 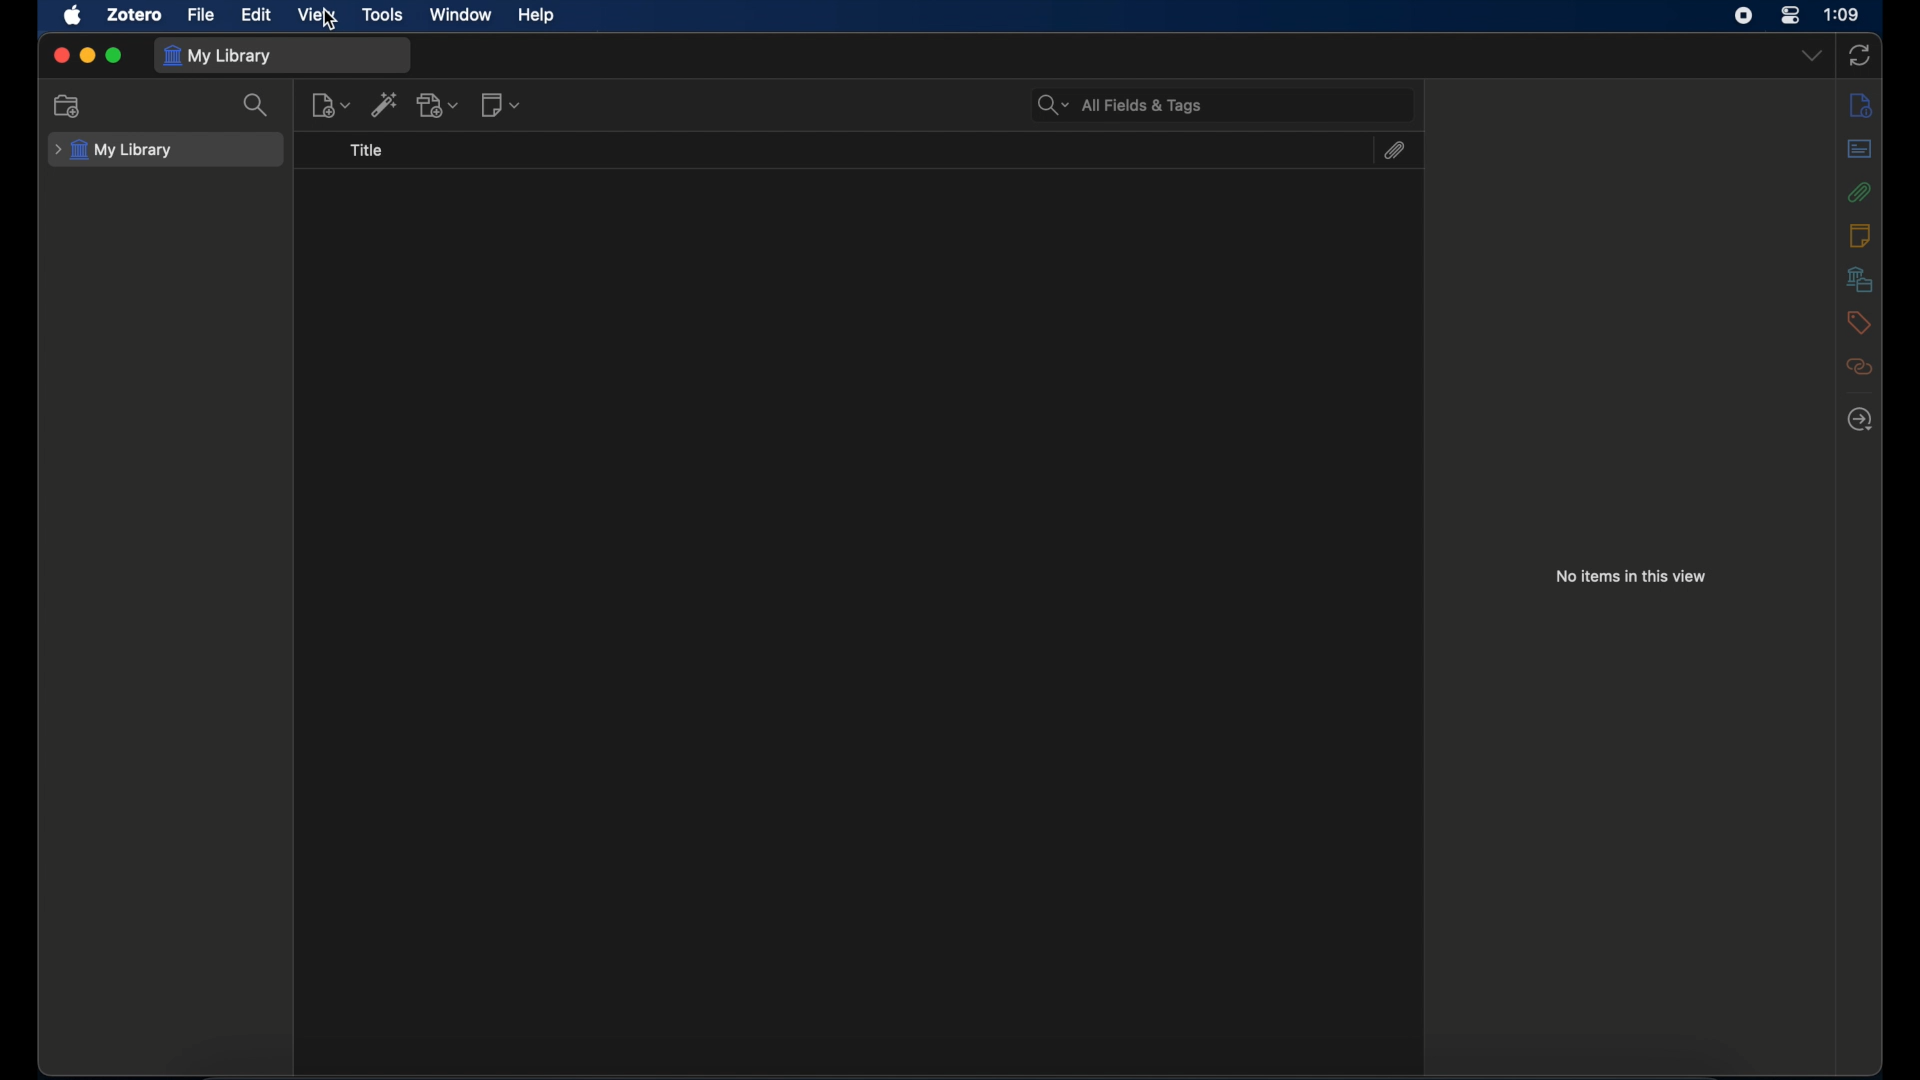 What do you see at coordinates (367, 151) in the screenshot?
I see `title` at bounding box center [367, 151].